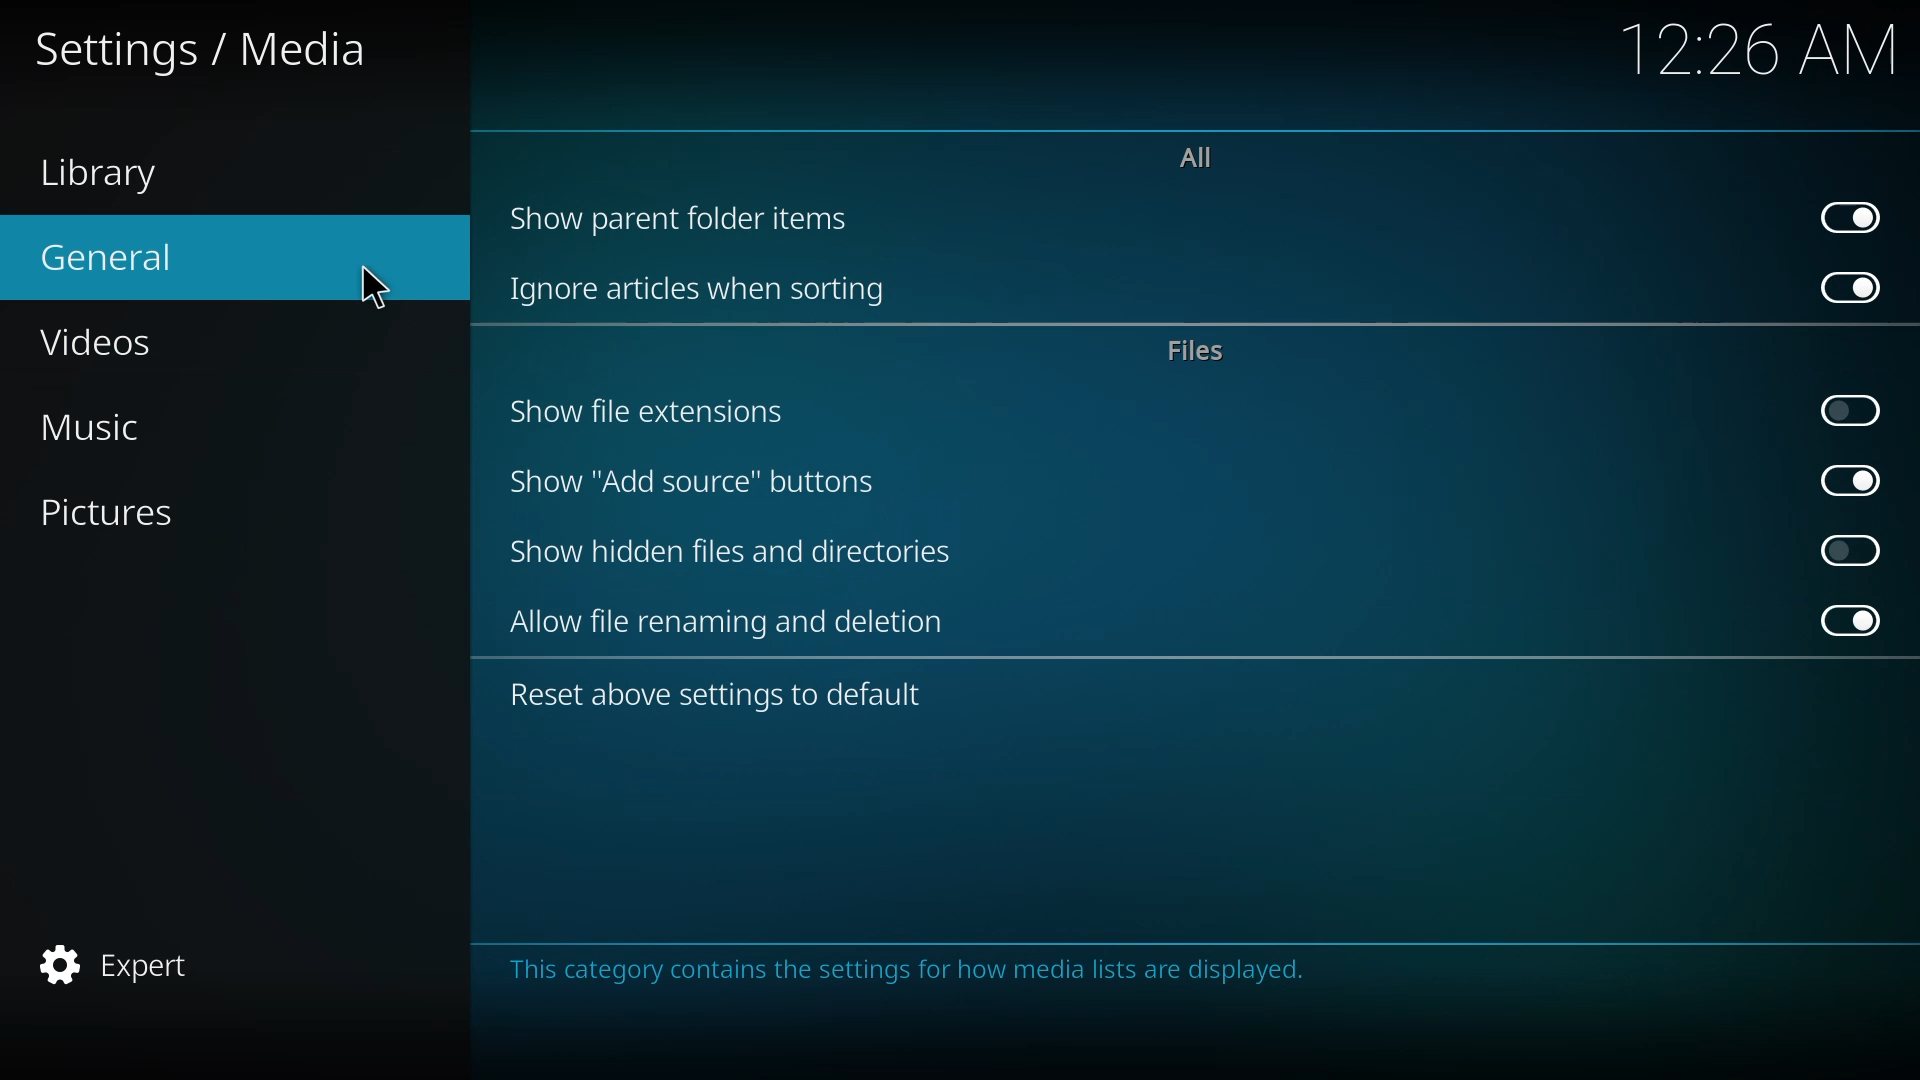  Describe the element at coordinates (732, 622) in the screenshot. I see `allow file renaming and deletion` at that location.